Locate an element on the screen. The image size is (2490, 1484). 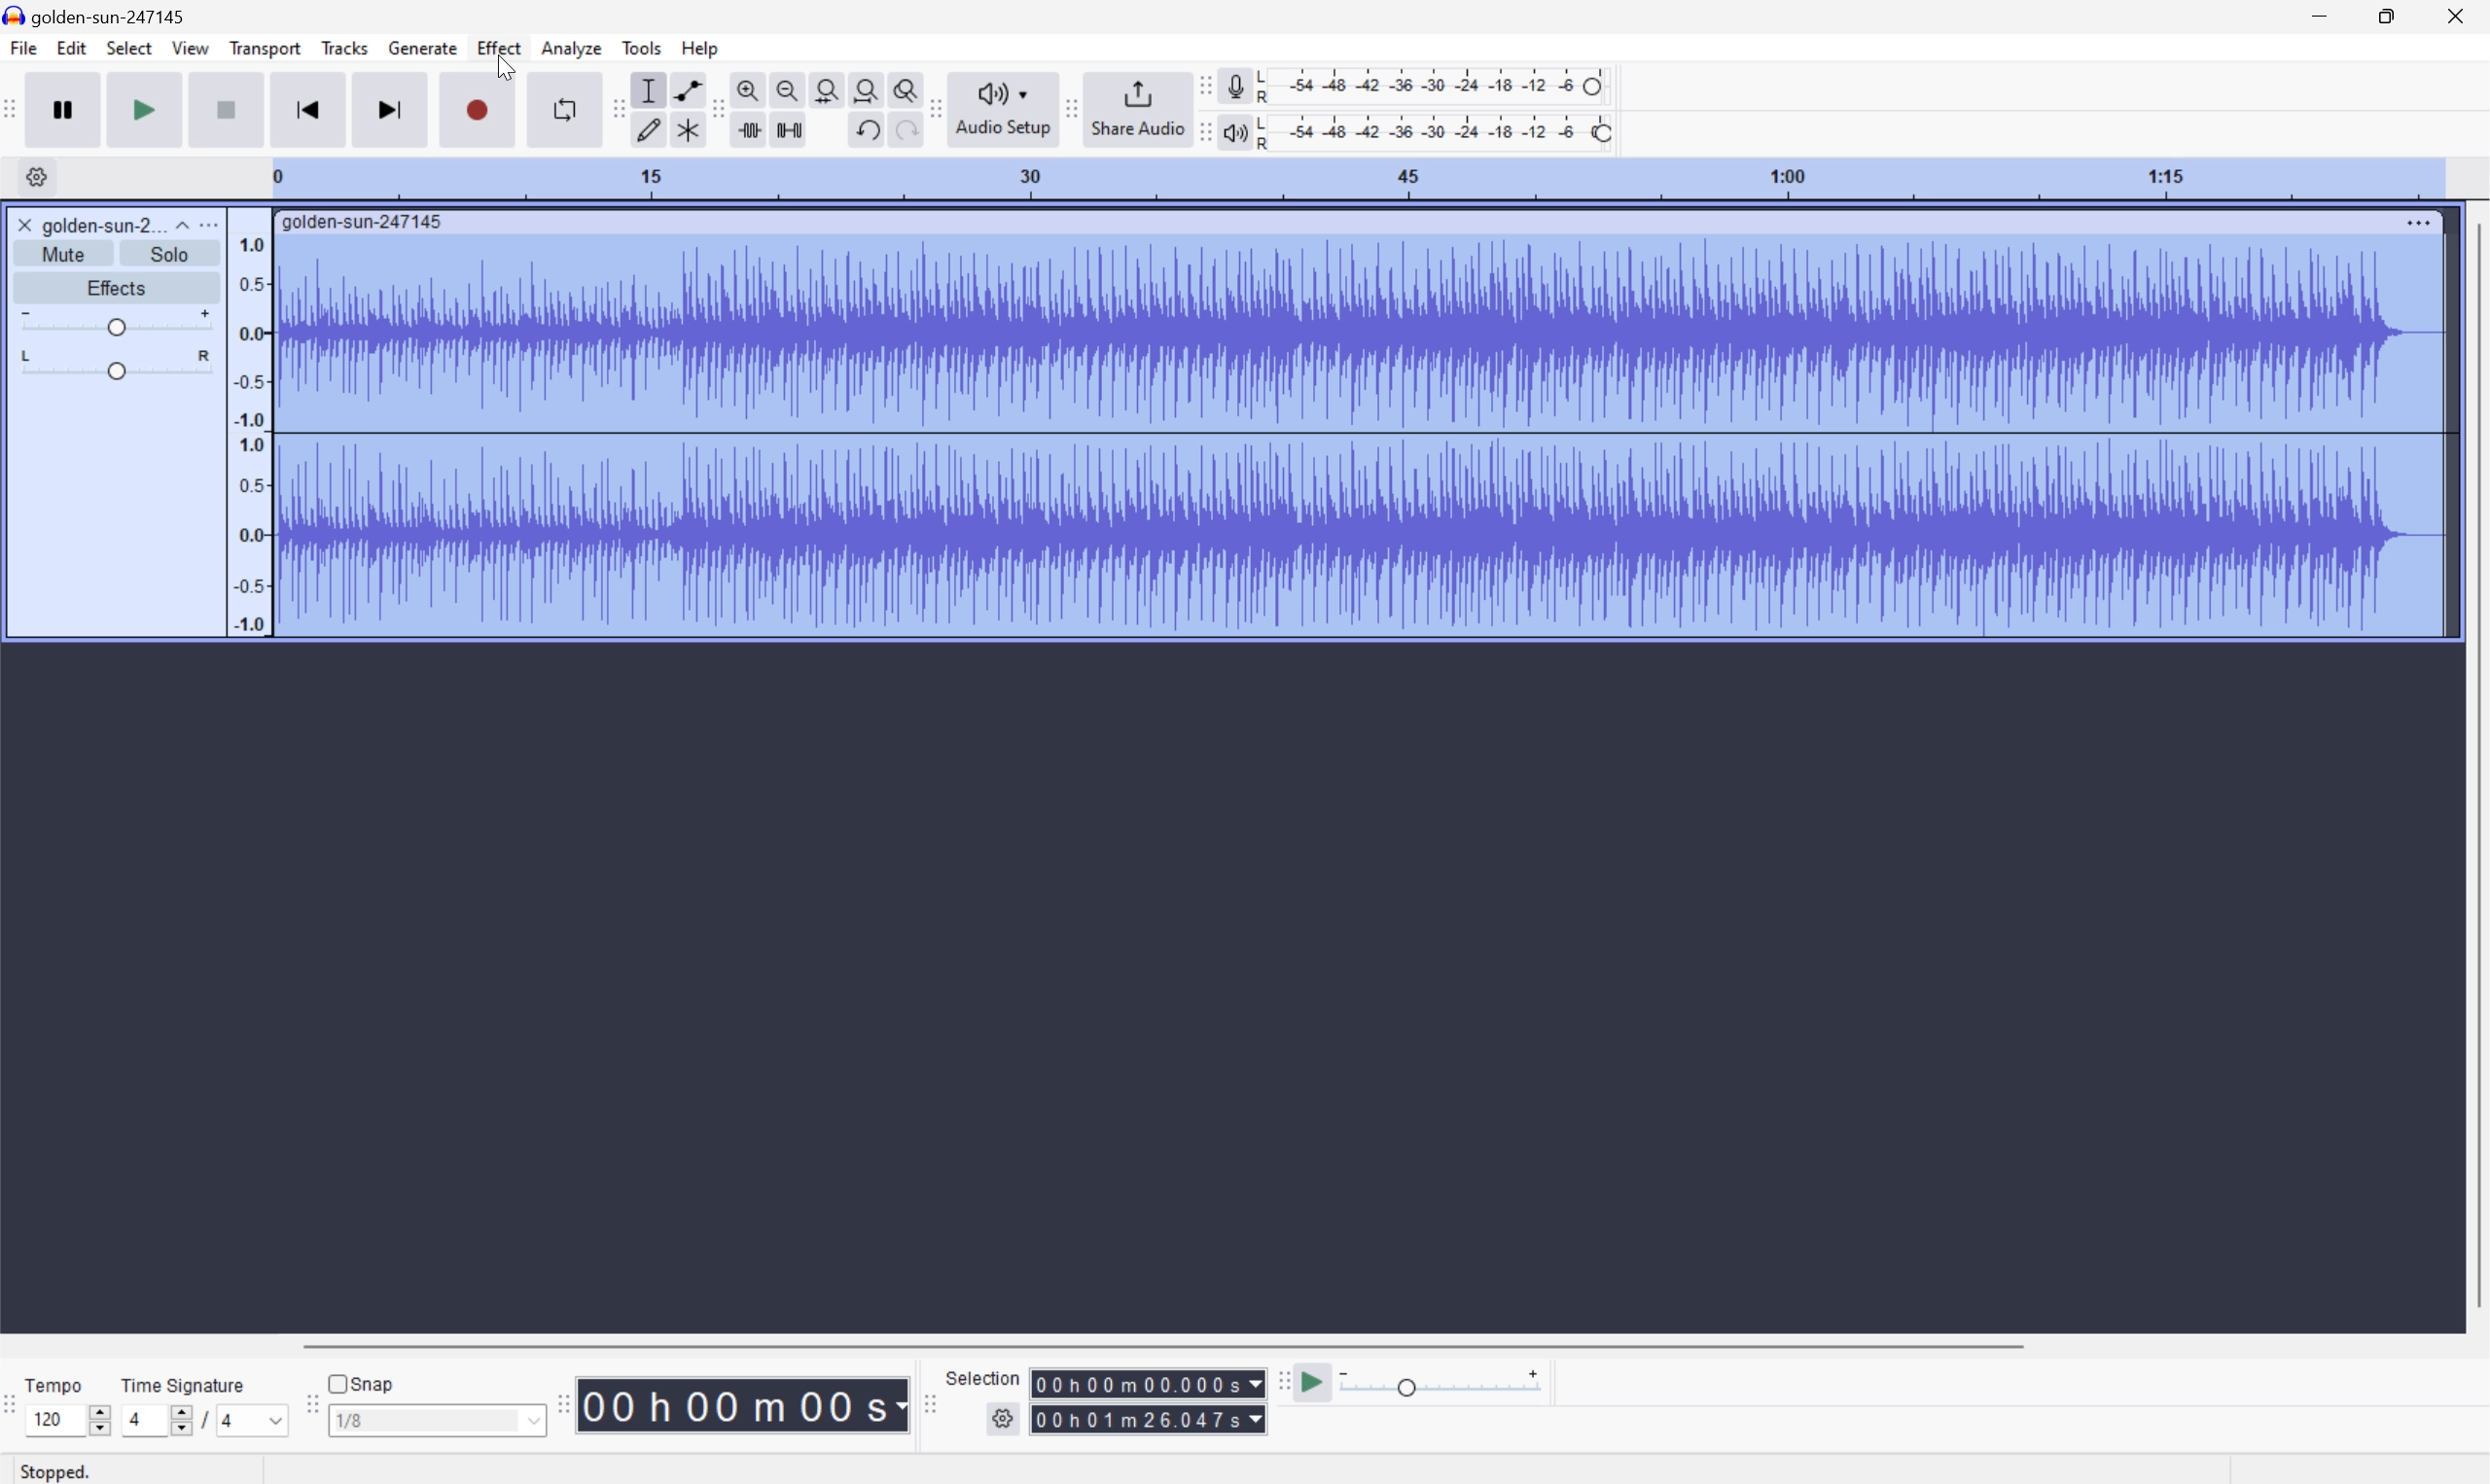
Fit project to width is located at coordinates (867, 90).